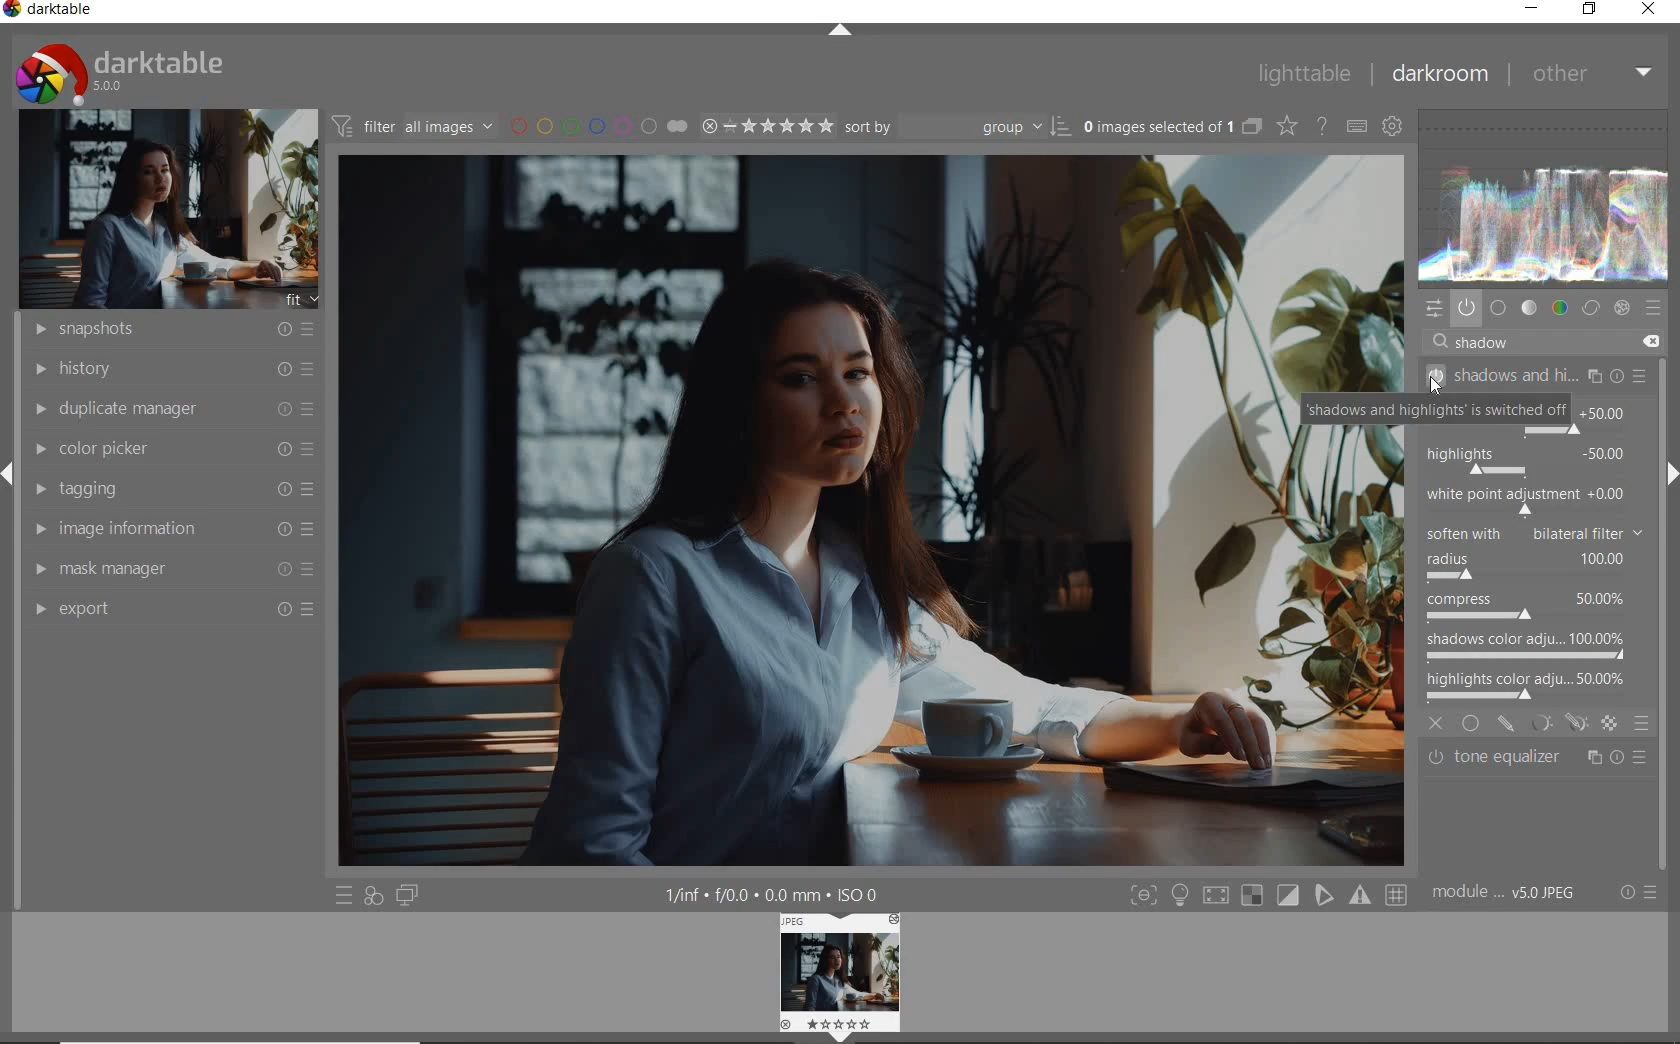 The width and height of the screenshot is (1680, 1044). What do you see at coordinates (1436, 310) in the screenshot?
I see `quick access panel` at bounding box center [1436, 310].